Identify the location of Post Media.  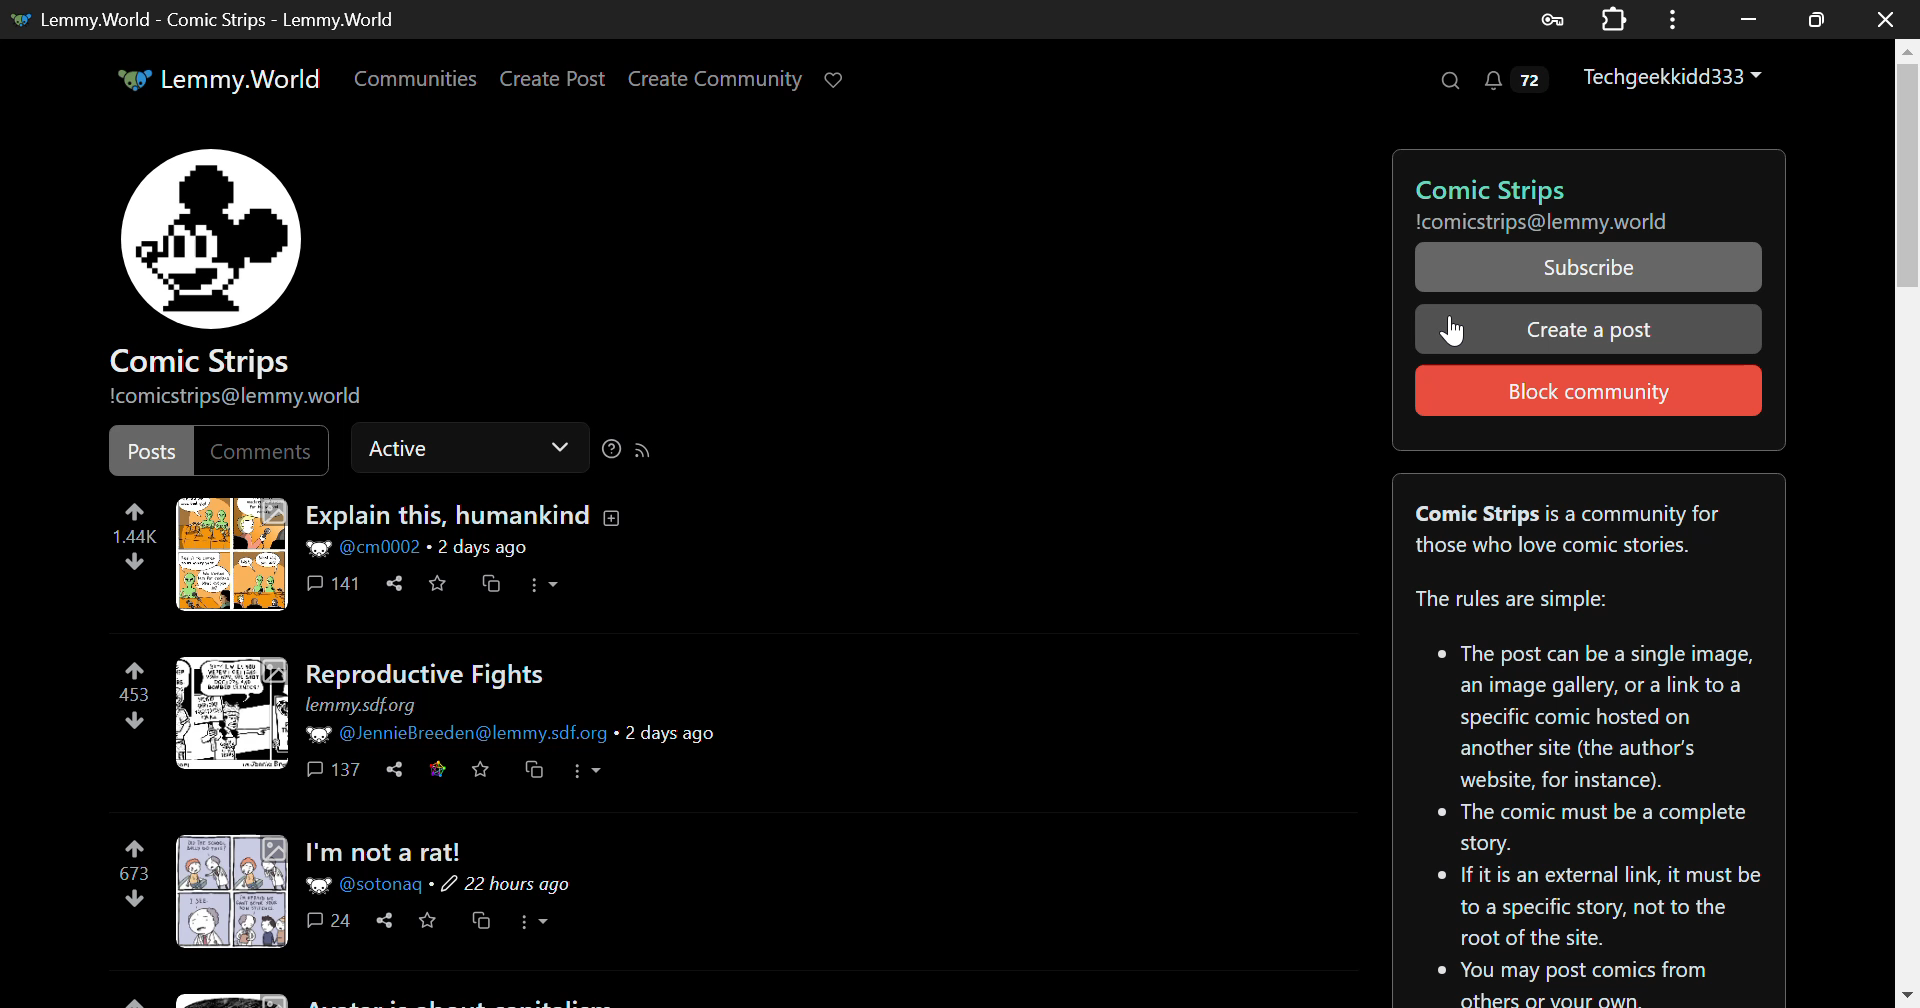
(232, 892).